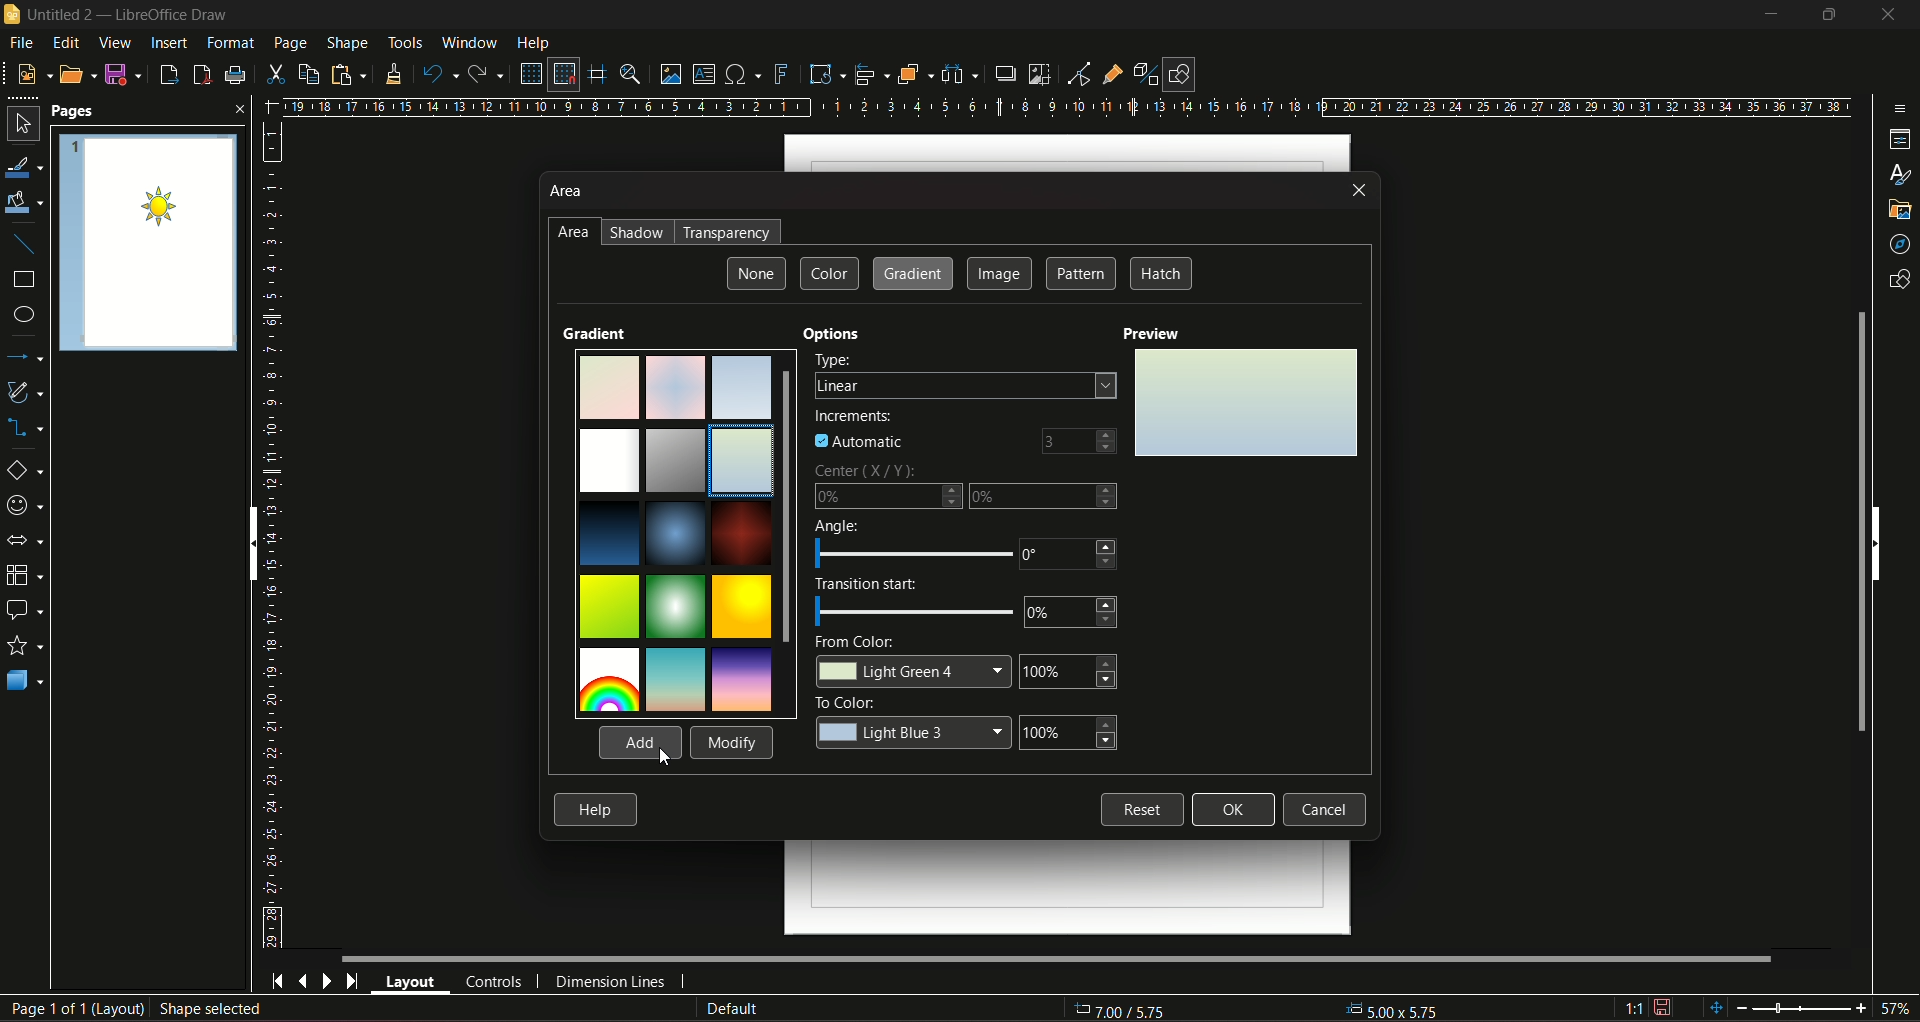  What do you see at coordinates (910, 672) in the screenshot?
I see `color change` at bounding box center [910, 672].